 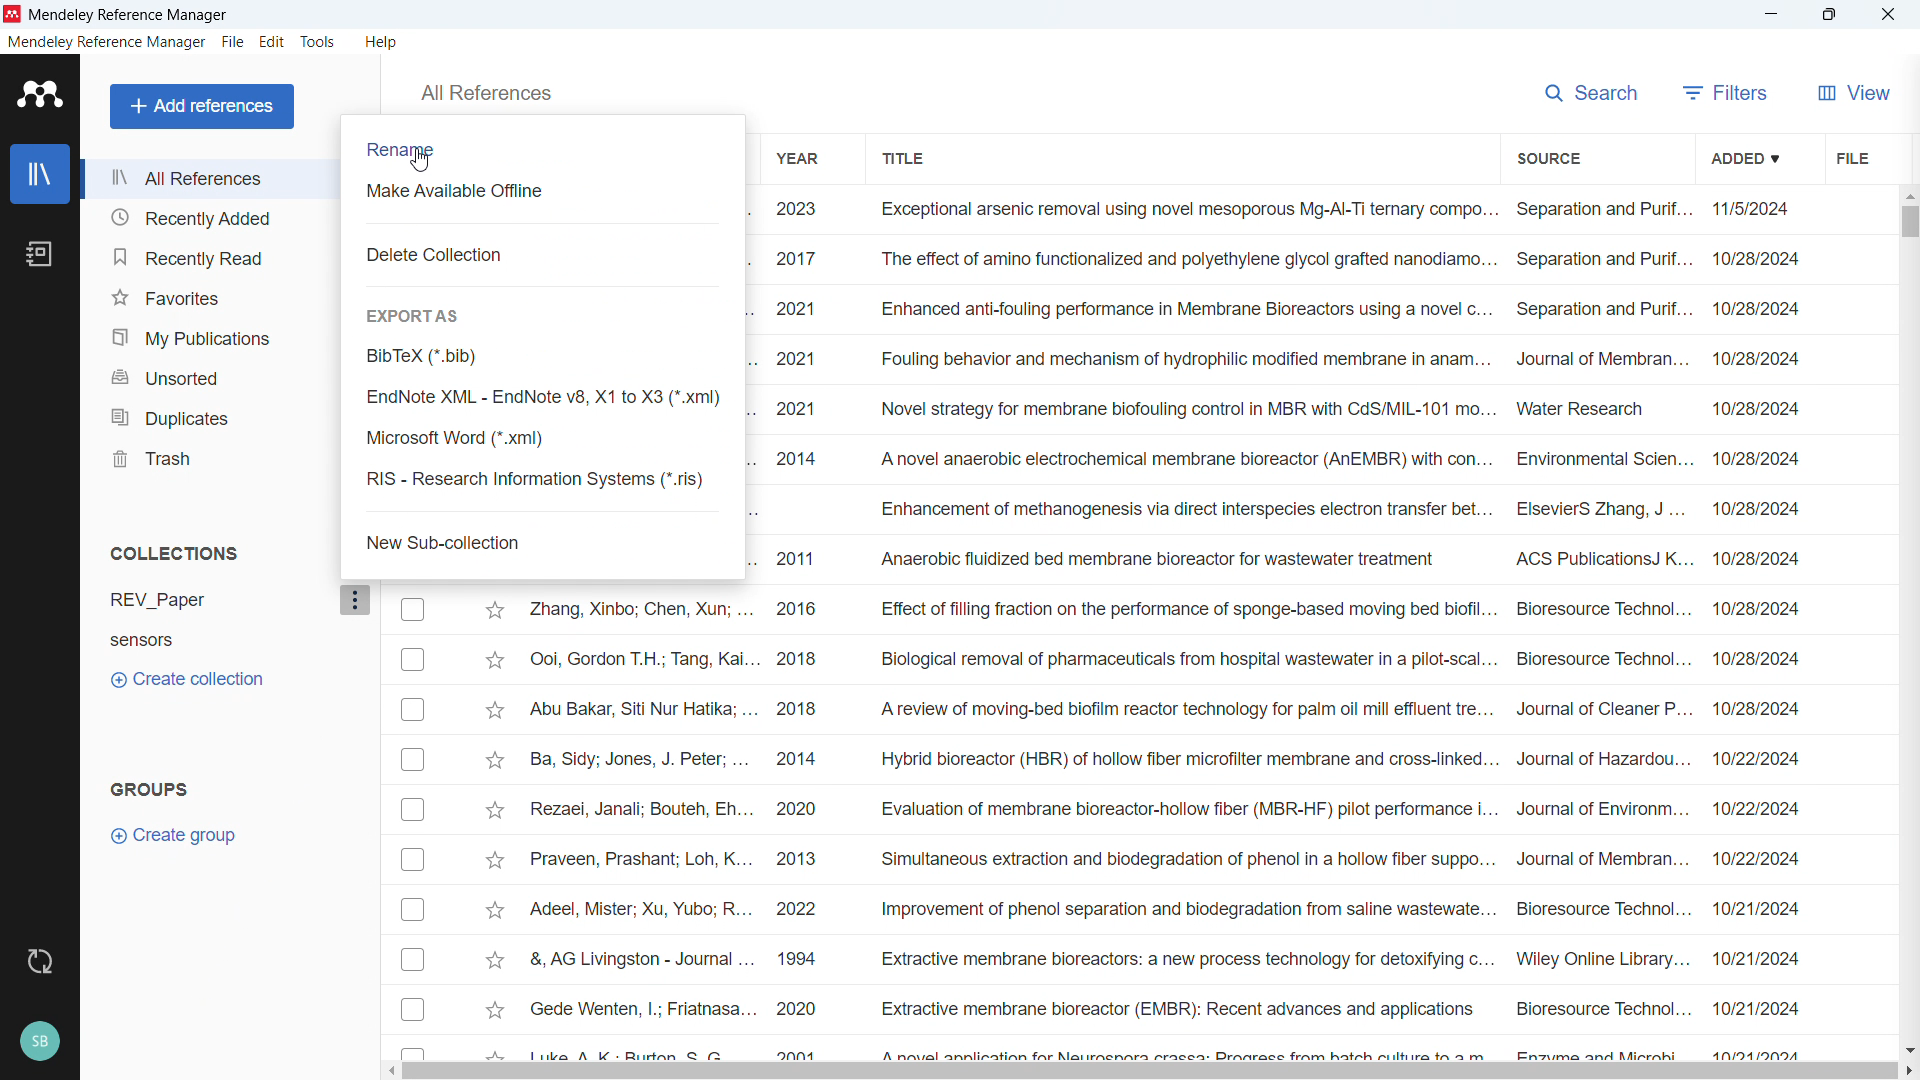 What do you see at coordinates (395, 1071) in the screenshot?
I see `Scroll left ` at bounding box center [395, 1071].